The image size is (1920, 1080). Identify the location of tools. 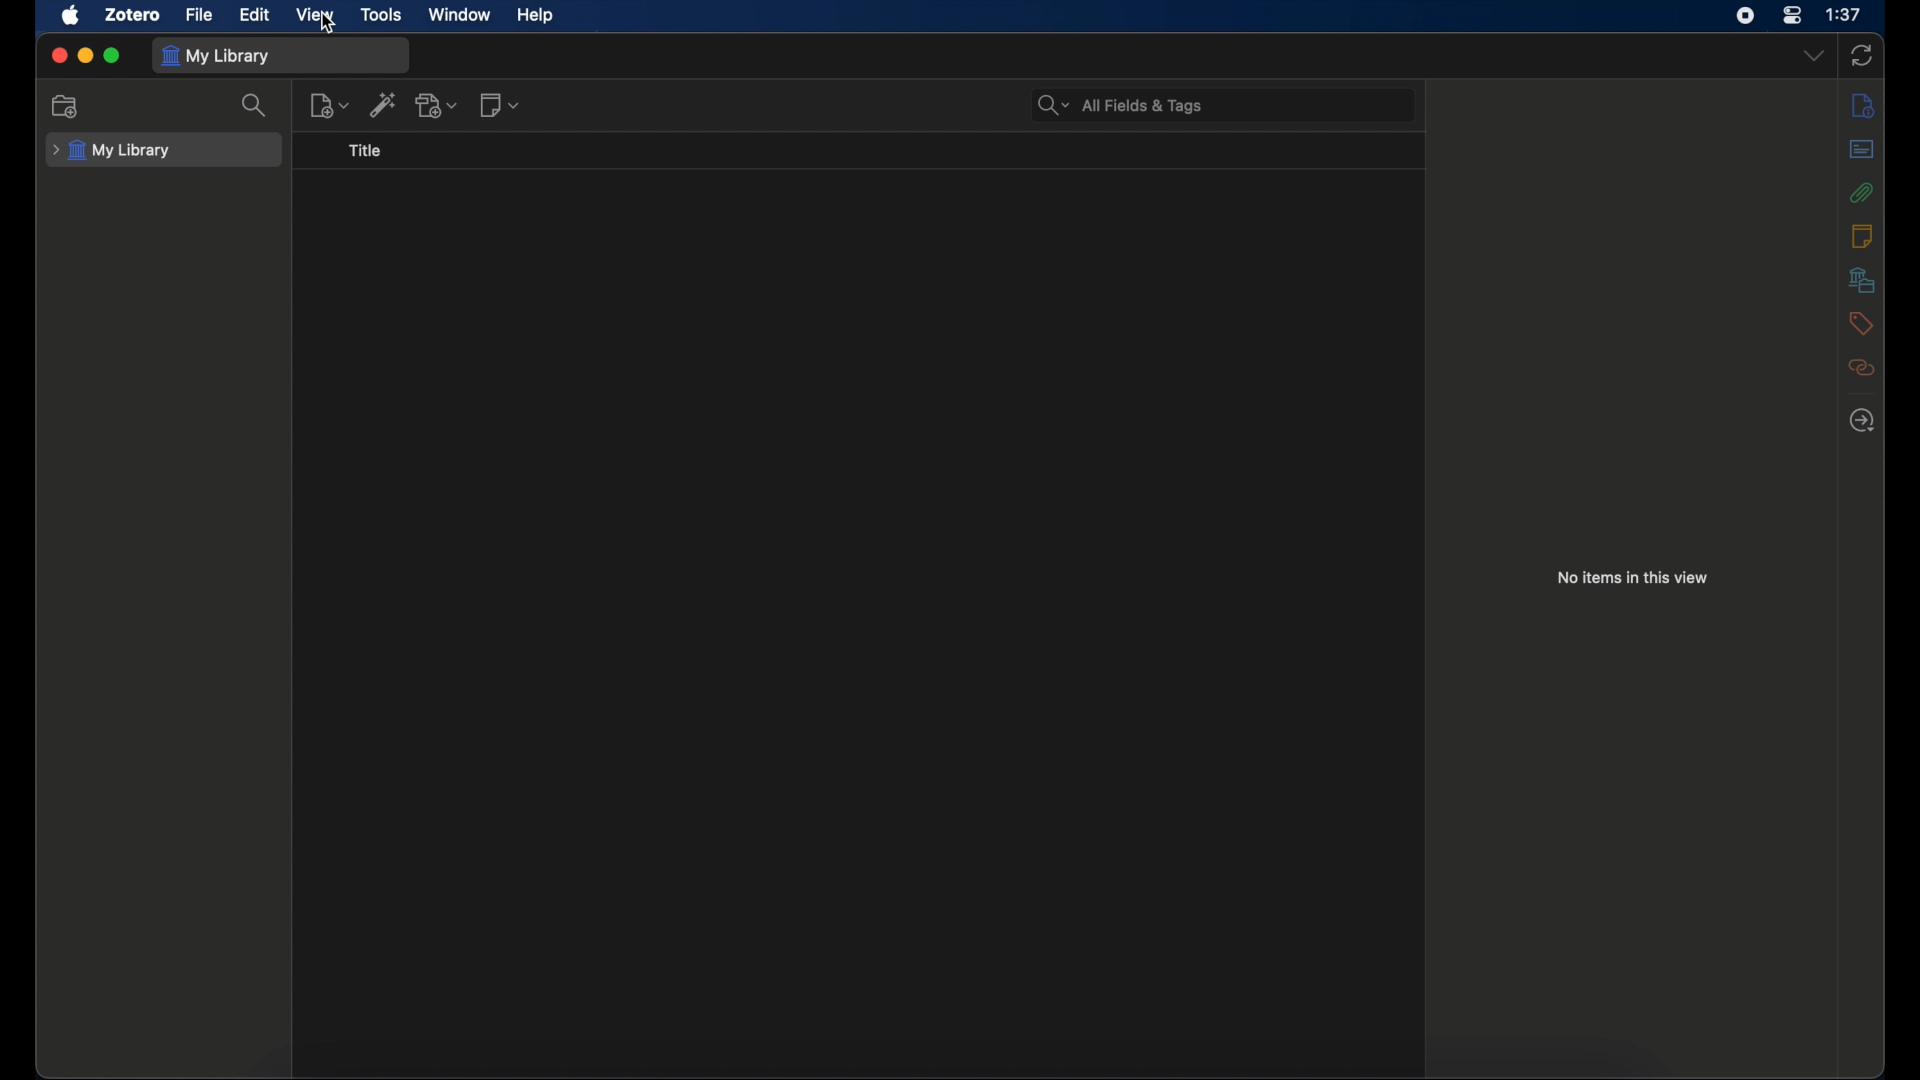
(383, 14).